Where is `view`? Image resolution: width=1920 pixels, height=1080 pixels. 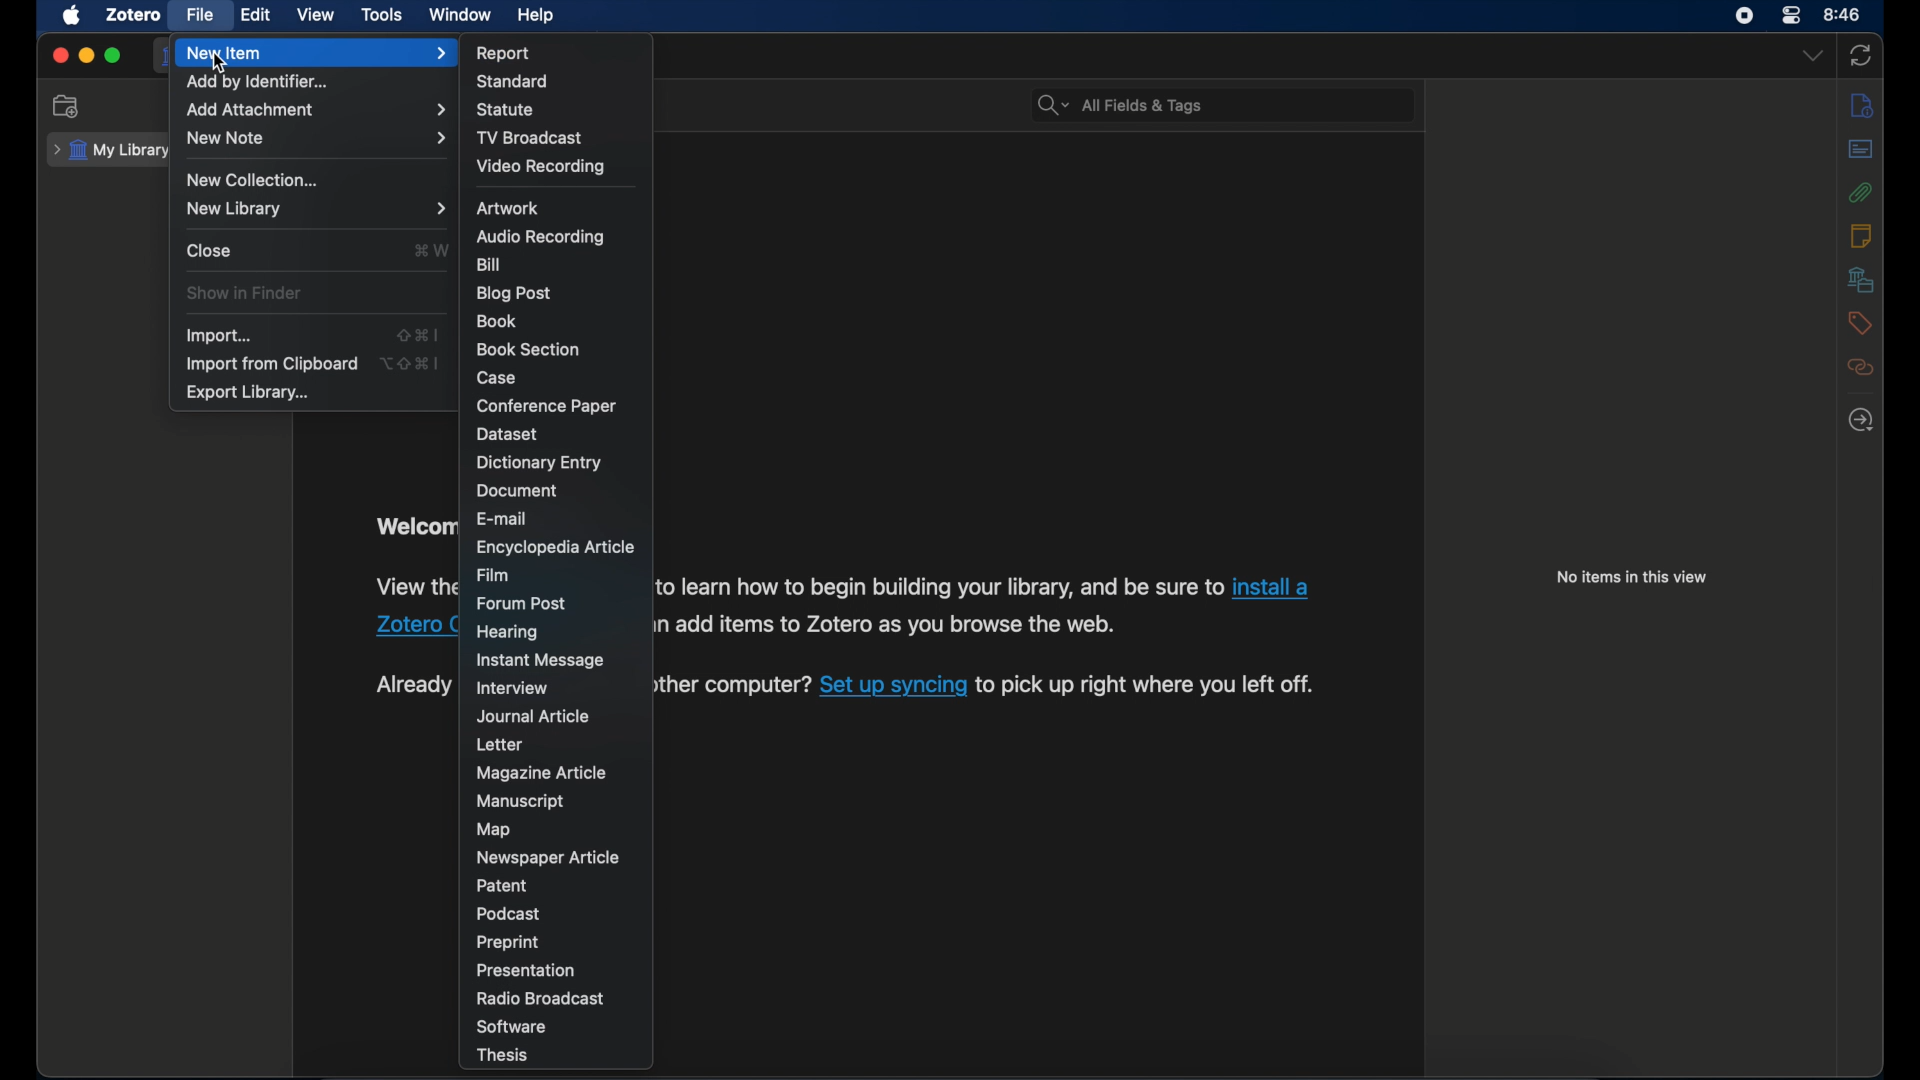
view is located at coordinates (316, 14).